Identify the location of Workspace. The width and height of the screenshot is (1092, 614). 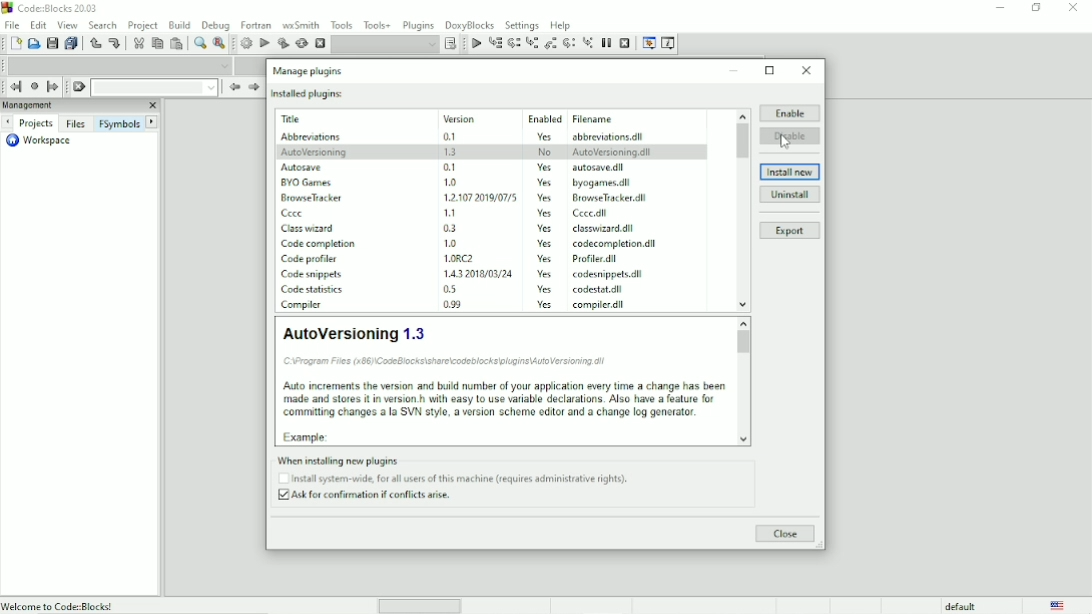
(37, 141).